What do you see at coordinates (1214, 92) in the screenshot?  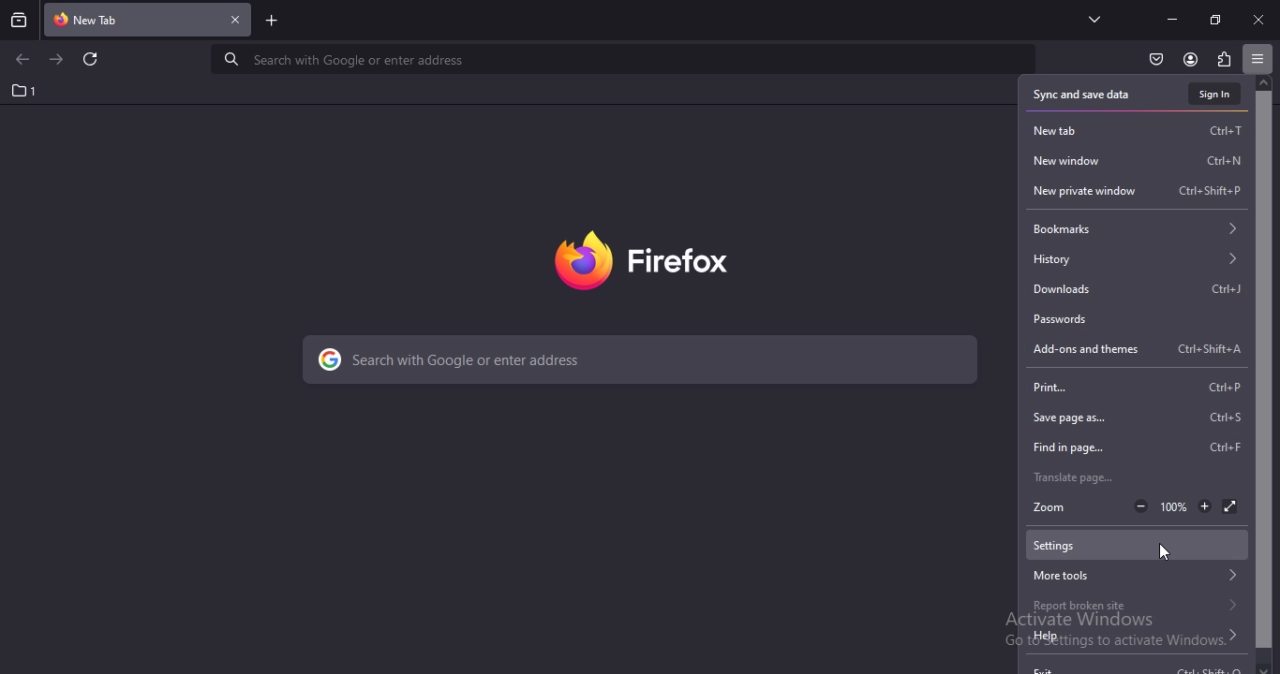 I see `sign in` at bounding box center [1214, 92].